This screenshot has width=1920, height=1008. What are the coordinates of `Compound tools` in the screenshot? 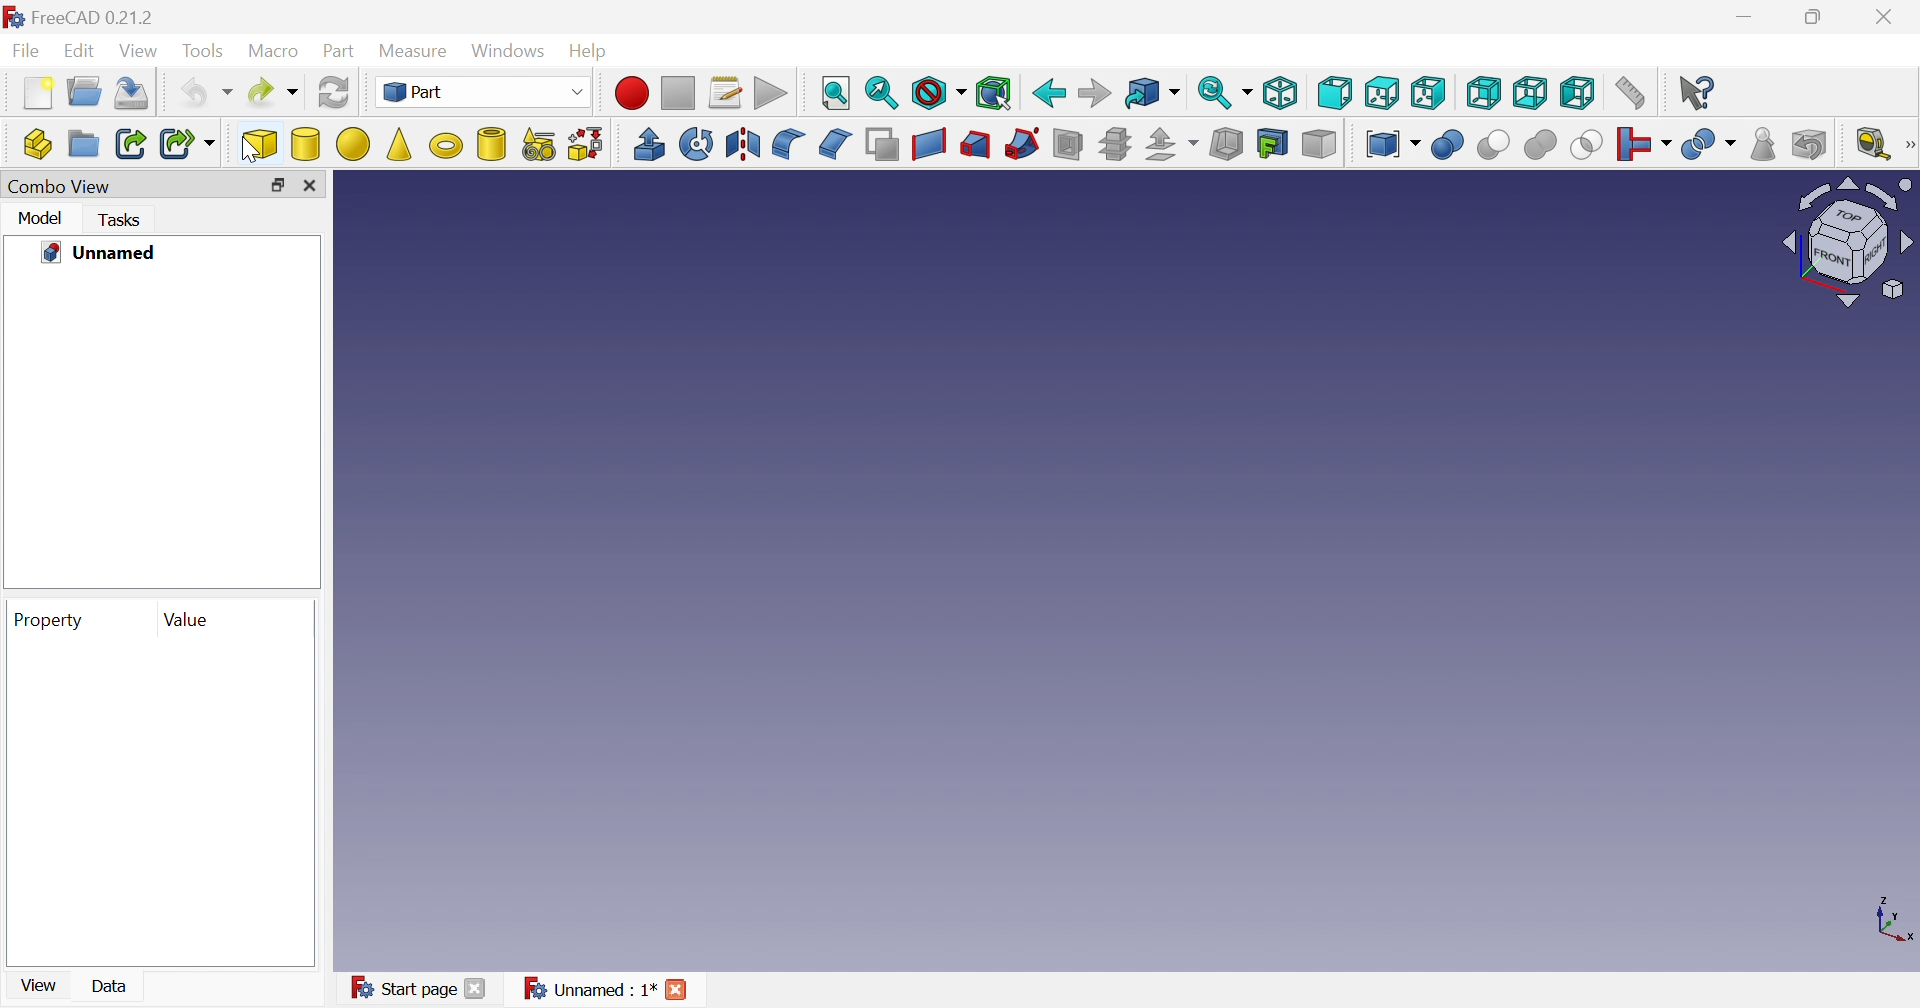 It's located at (1392, 143).